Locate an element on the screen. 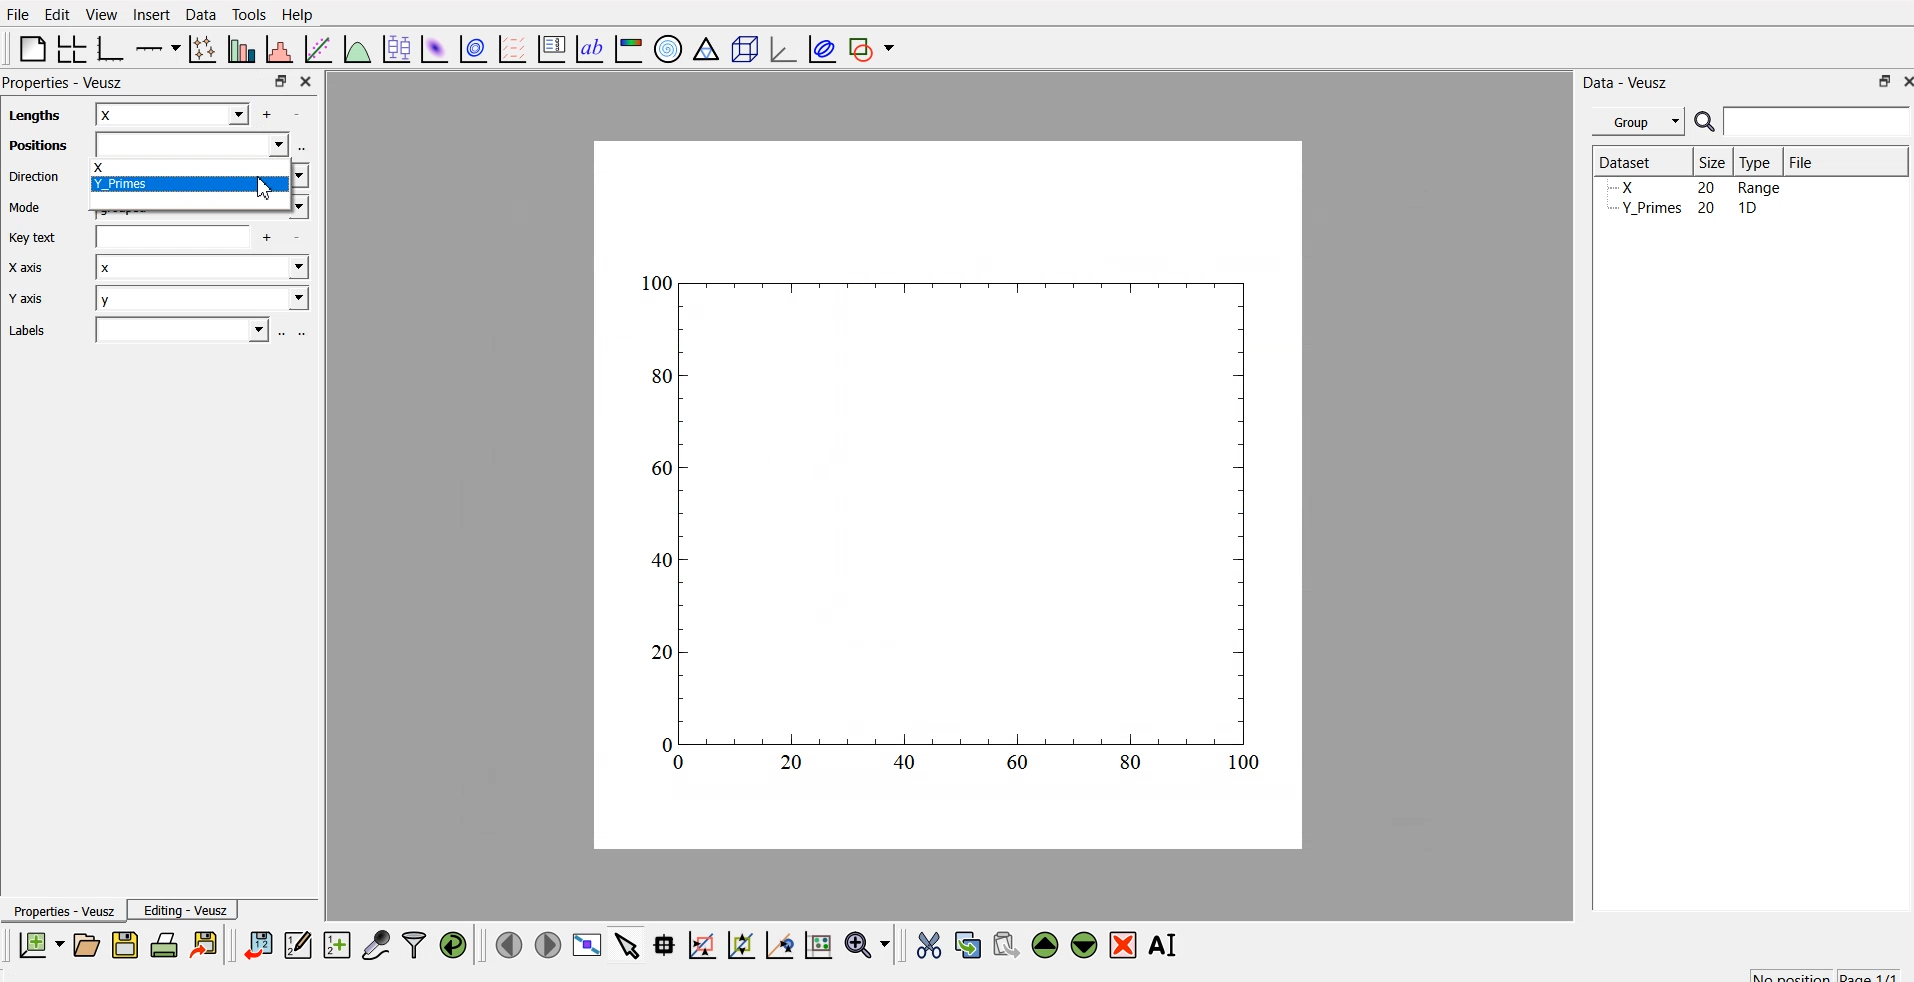  lengths x is located at coordinates (136, 112).